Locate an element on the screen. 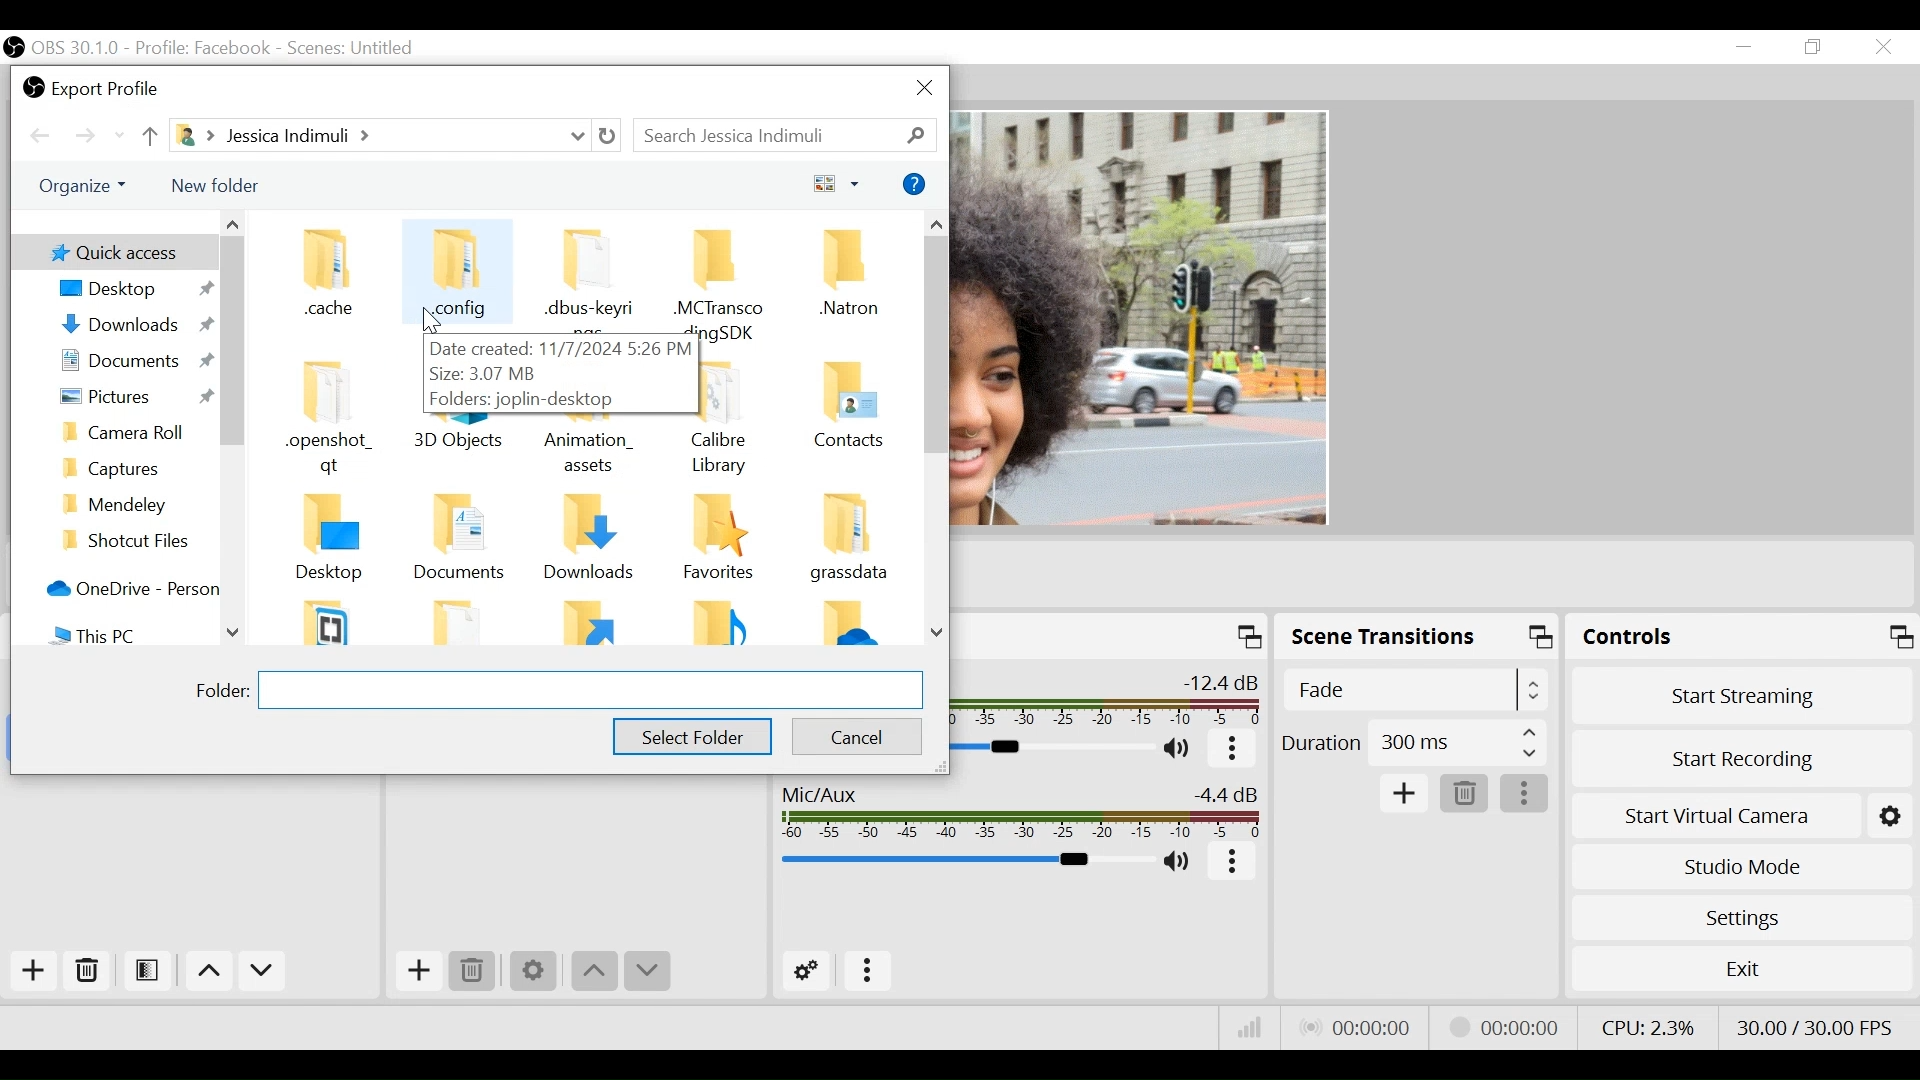 The image size is (1920, 1080). Frame Per Second is located at coordinates (1816, 1026).